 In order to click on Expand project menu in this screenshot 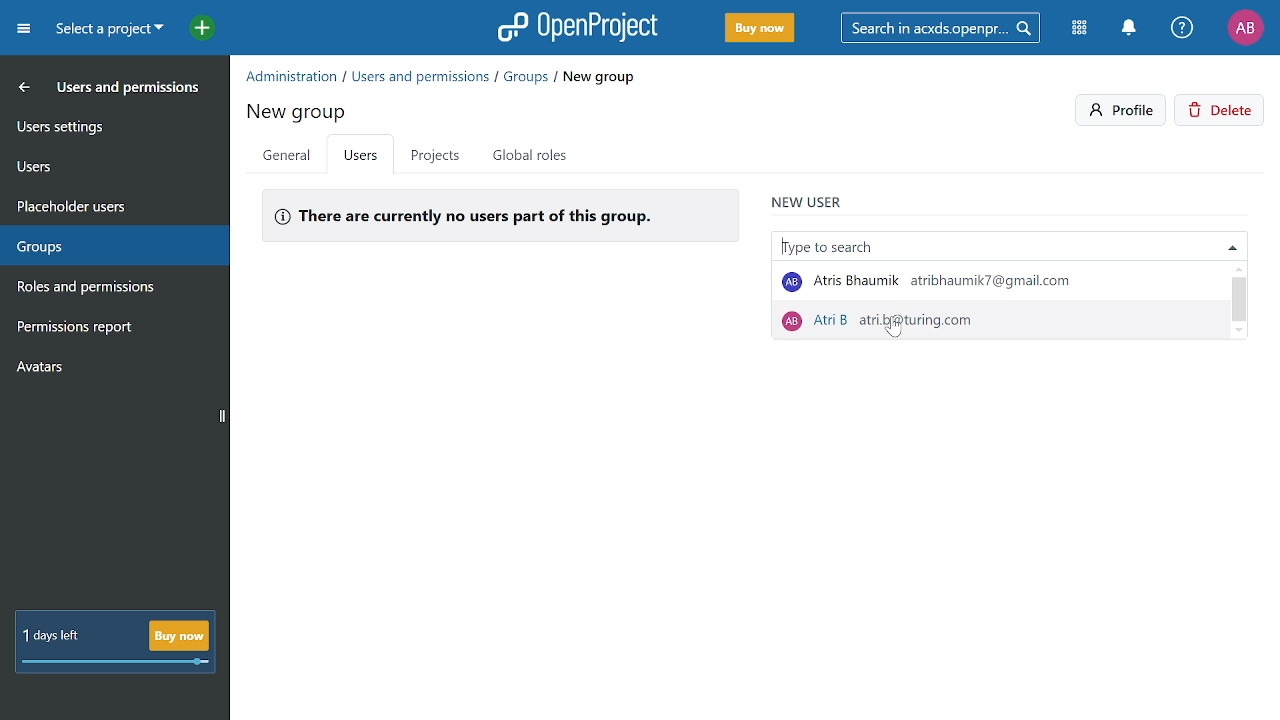, I will do `click(23, 28)`.